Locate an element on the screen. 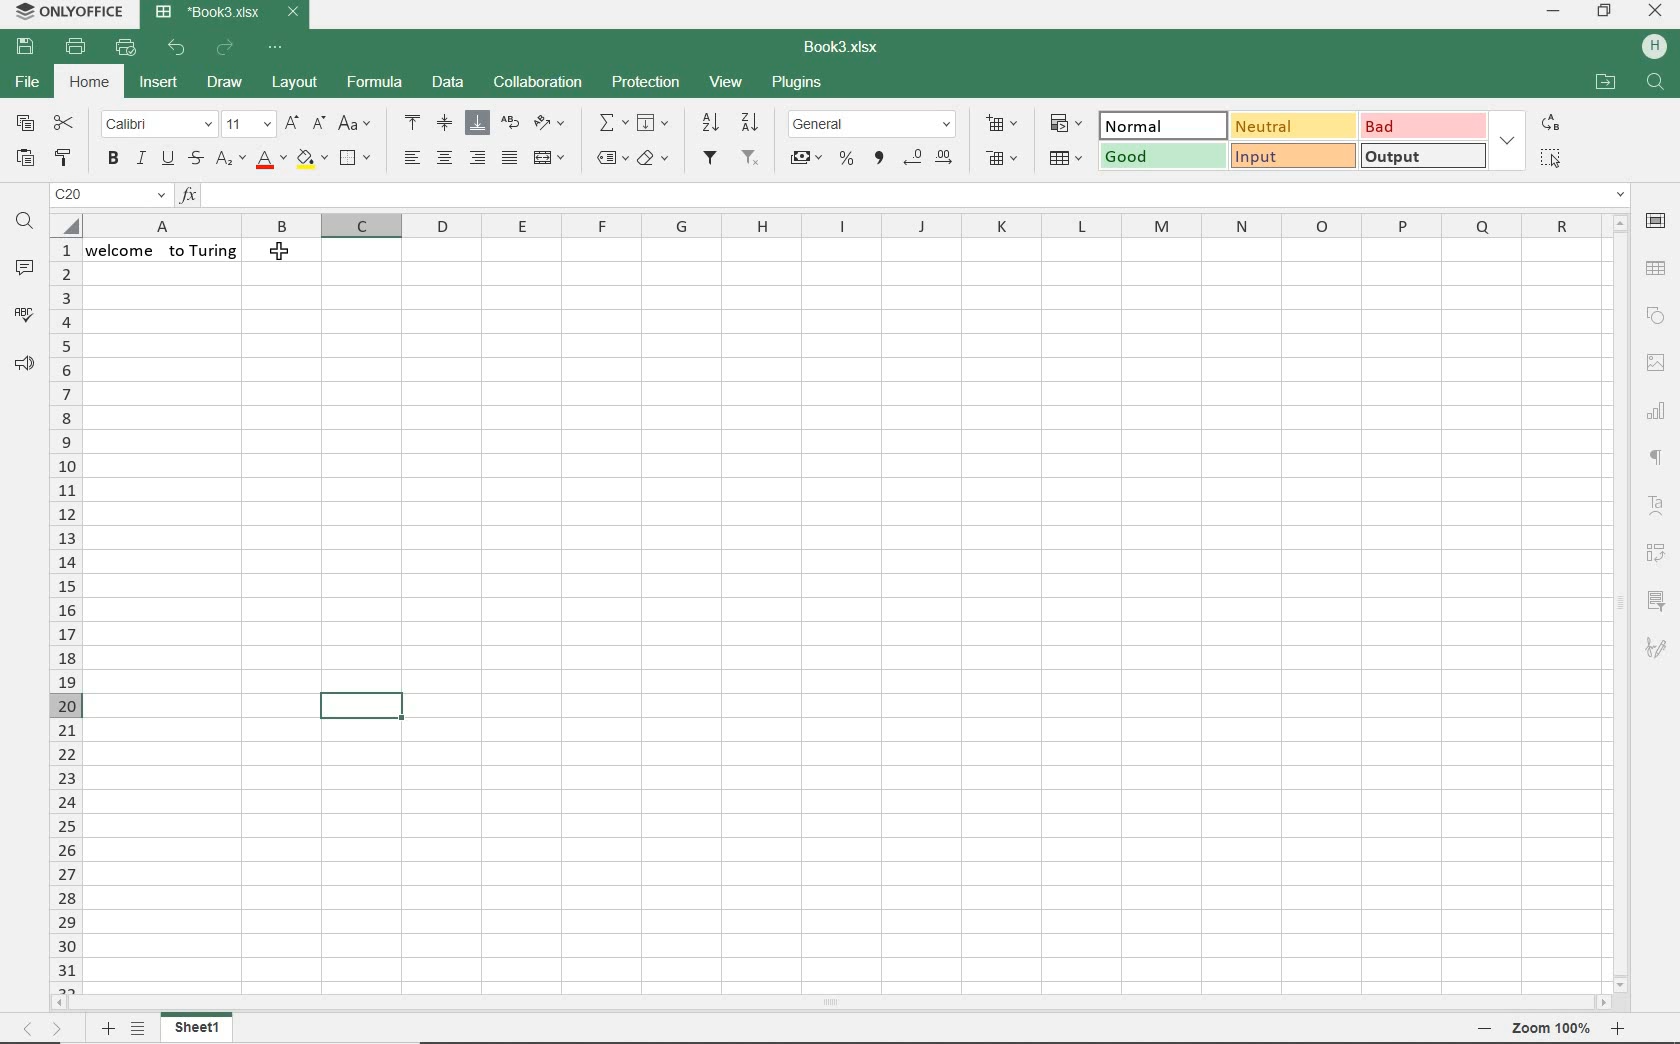 The image size is (1680, 1044). OUTPUT is located at coordinates (1422, 156).